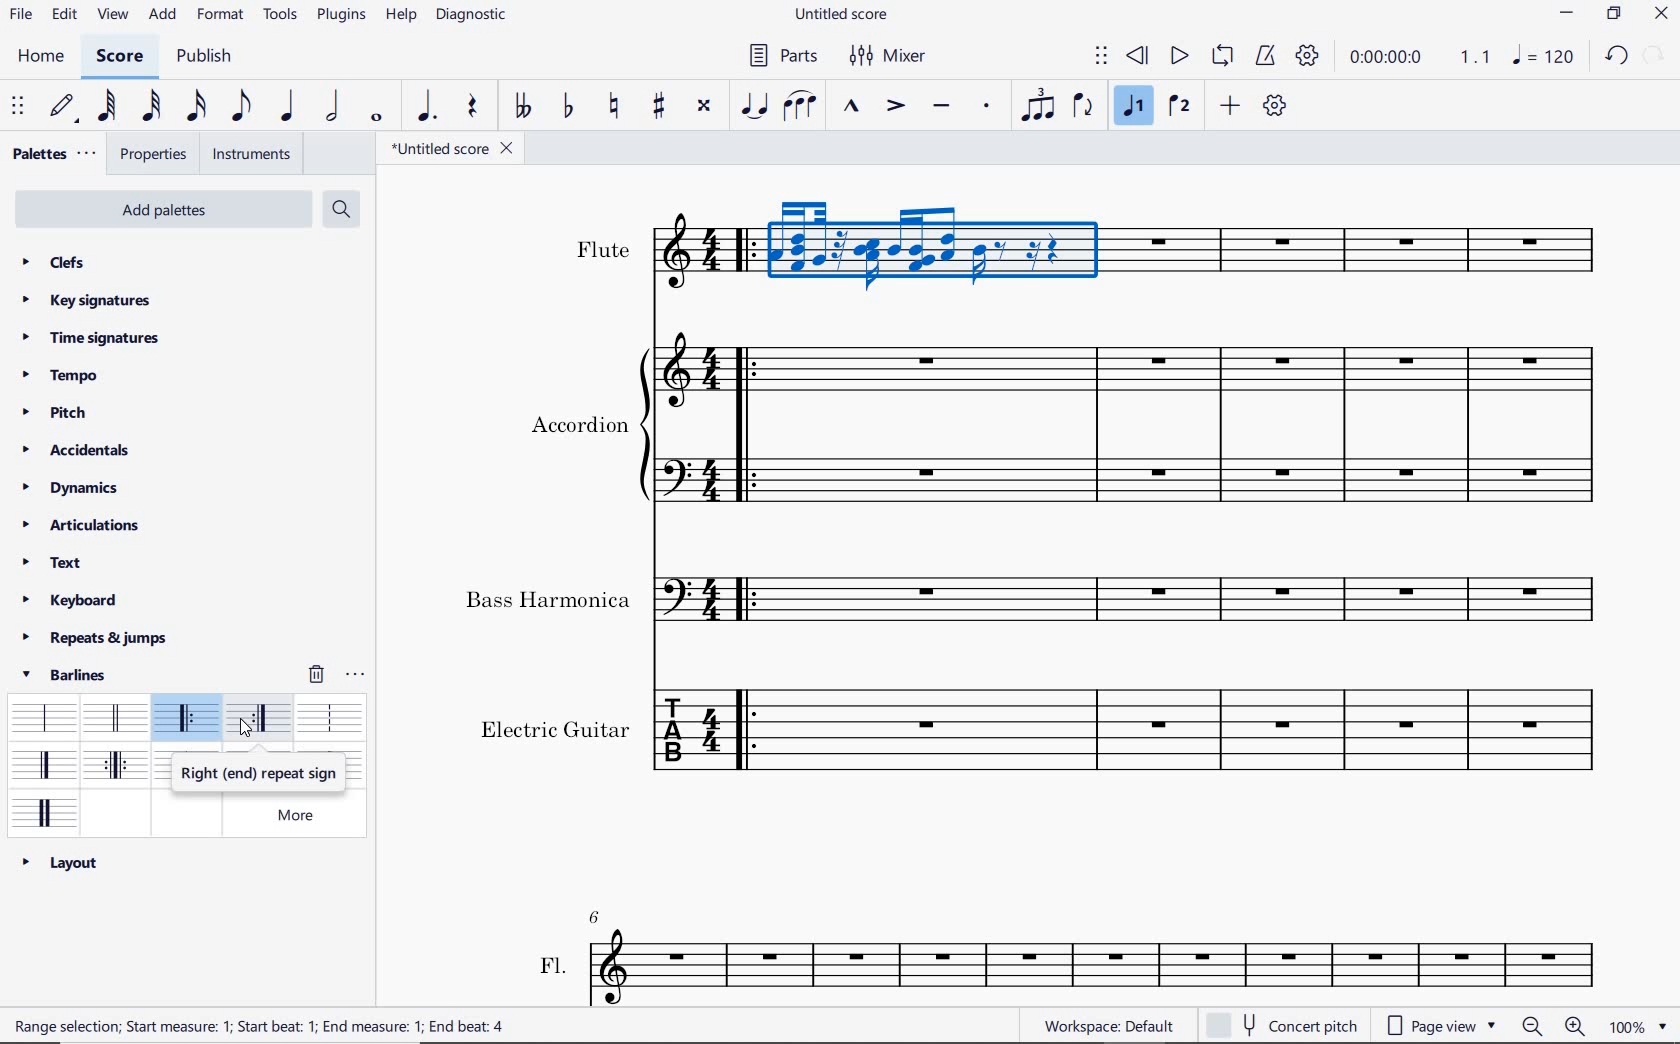  Describe the element at coordinates (690, 594) in the screenshot. I see `Instrument: Bass Harmonica` at that location.